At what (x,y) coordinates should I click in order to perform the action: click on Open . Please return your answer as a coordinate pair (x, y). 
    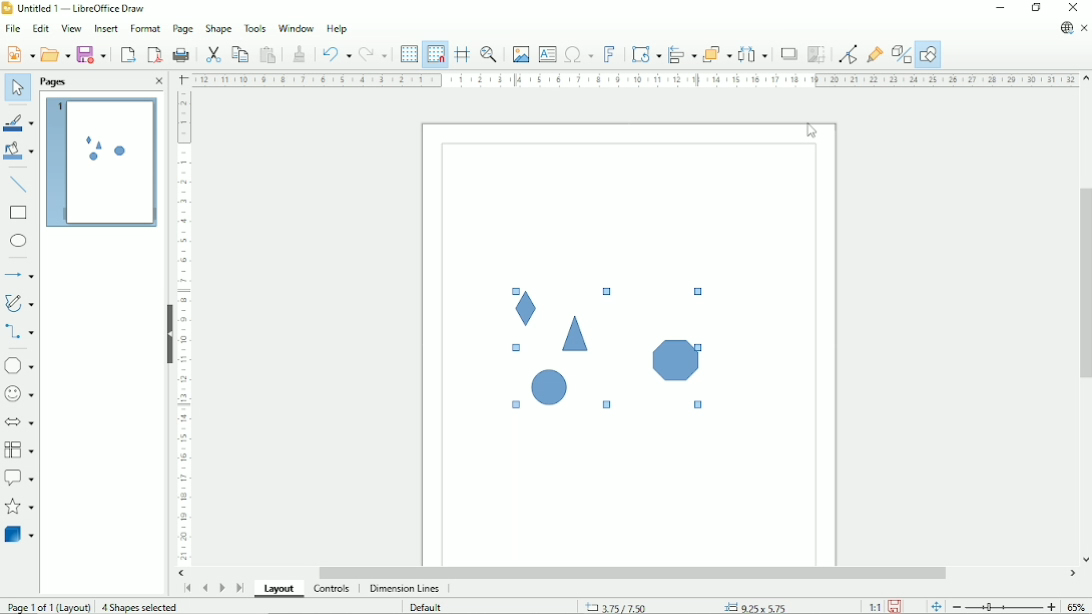
    Looking at the image, I should click on (55, 55).